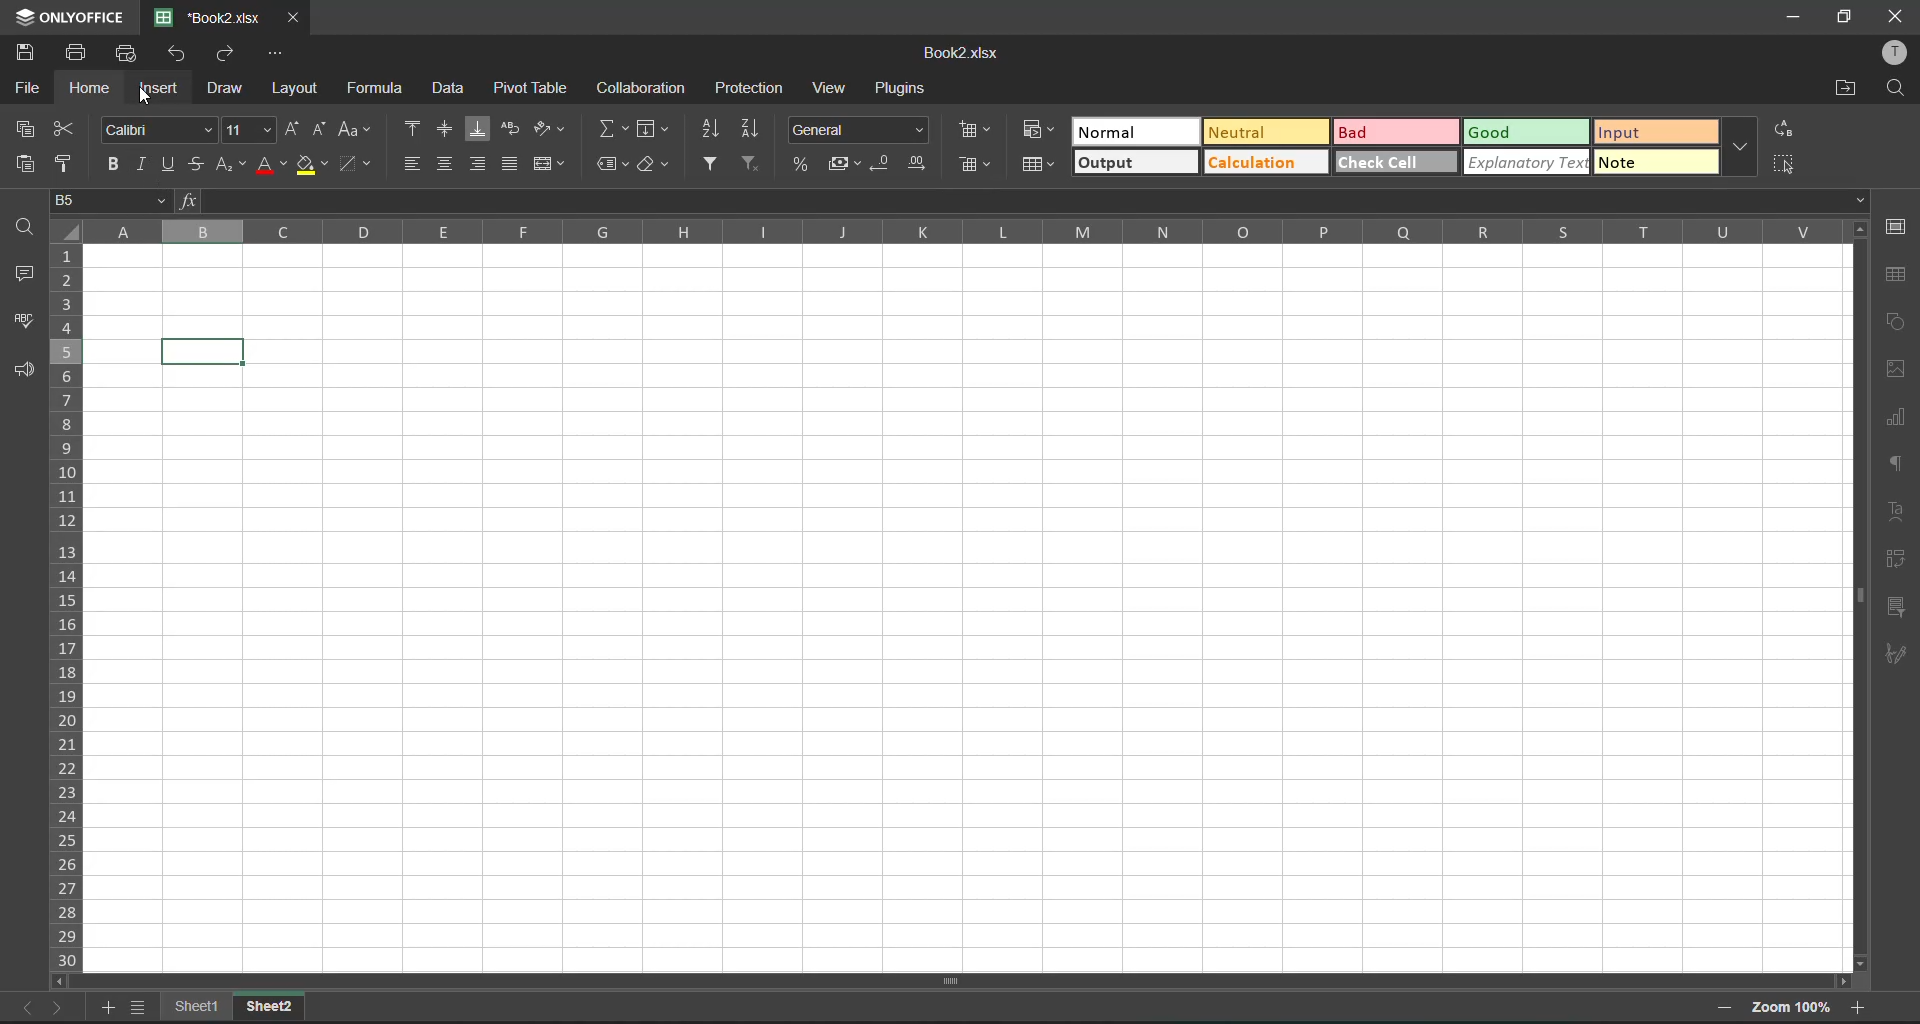 Image resolution: width=1920 pixels, height=1024 pixels. I want to click on feedback, so click(26, 372).